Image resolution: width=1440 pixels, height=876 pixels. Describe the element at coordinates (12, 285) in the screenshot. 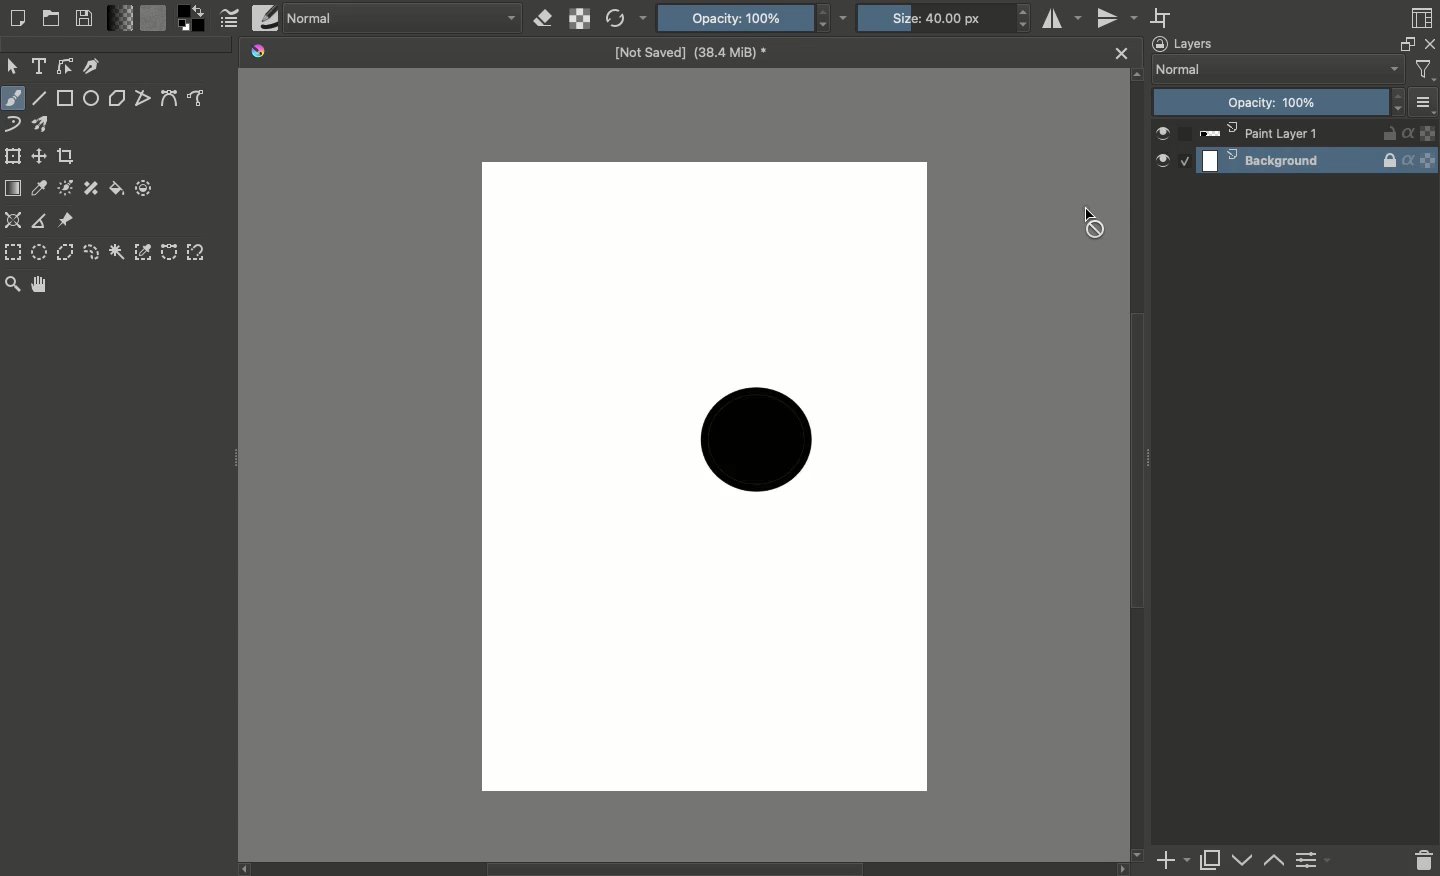

I see `Zoom` at that location.